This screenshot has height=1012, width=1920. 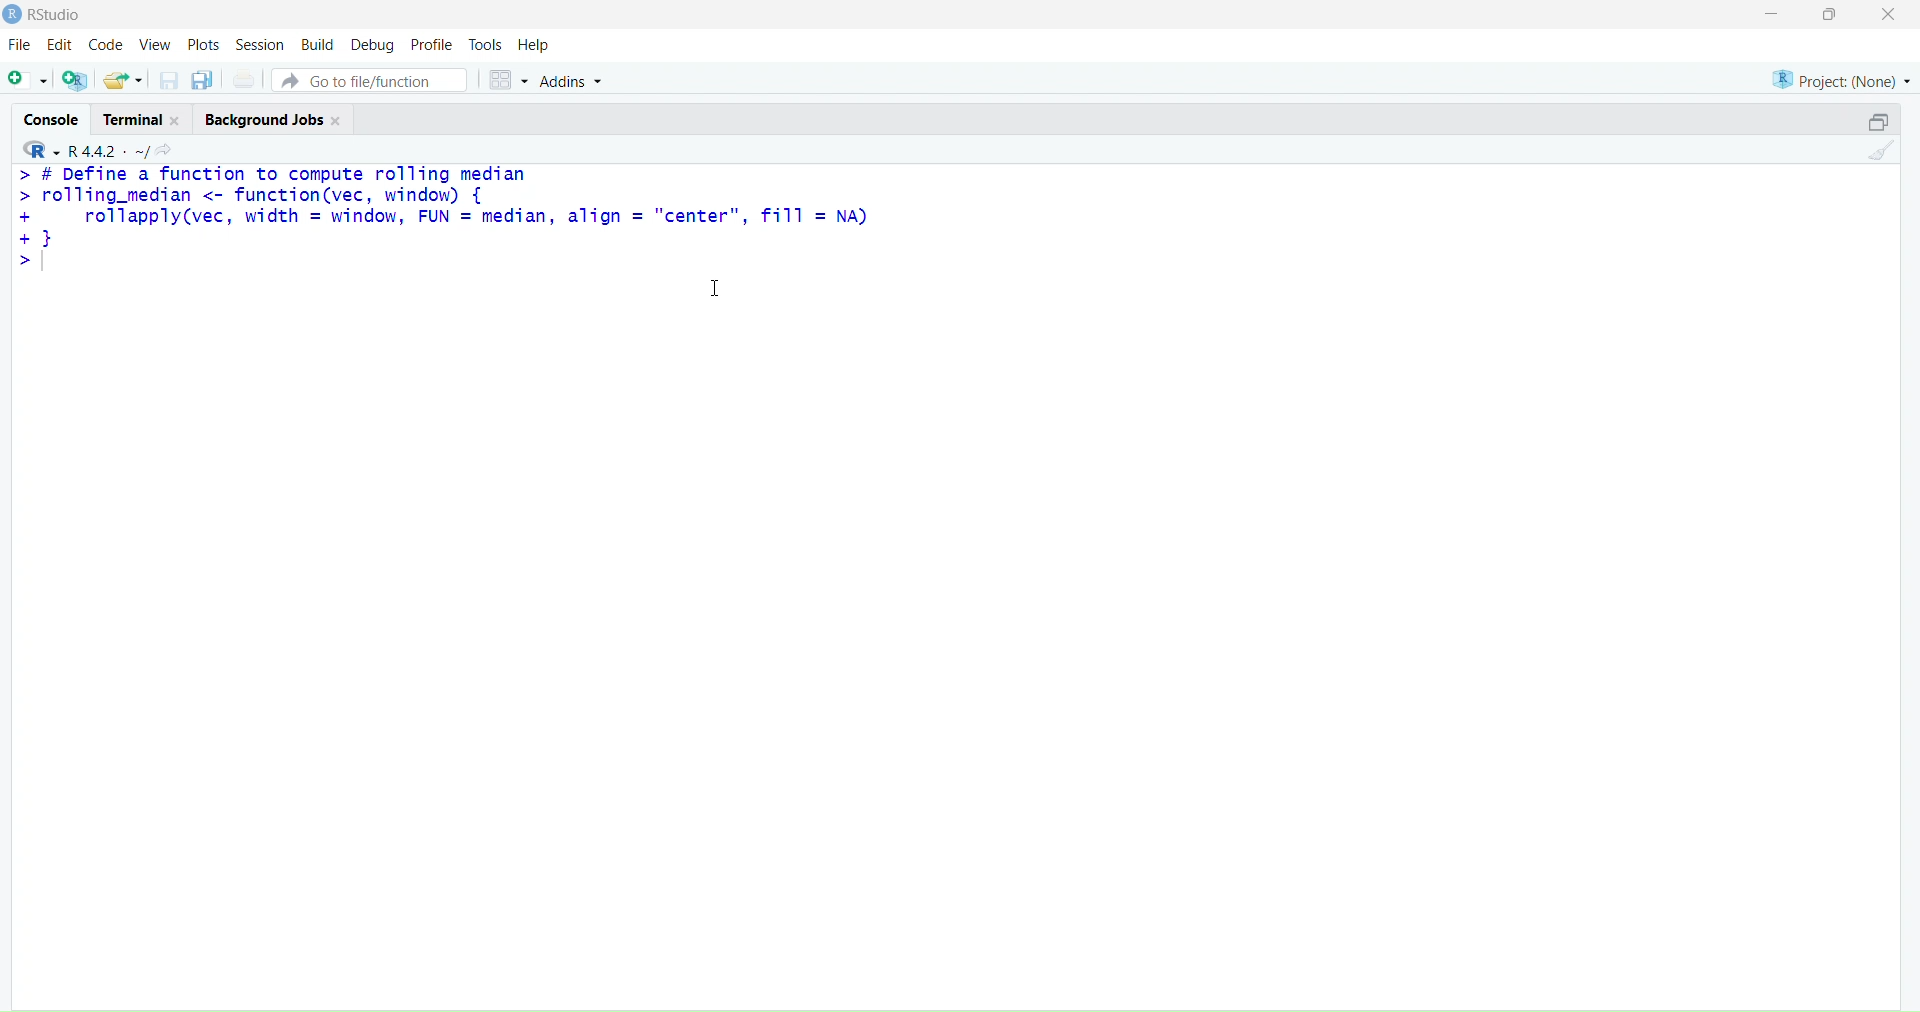 What do you see at coordinates (206, 45) in the screenshot?
I see `plots` at bounding box center [206, 45].